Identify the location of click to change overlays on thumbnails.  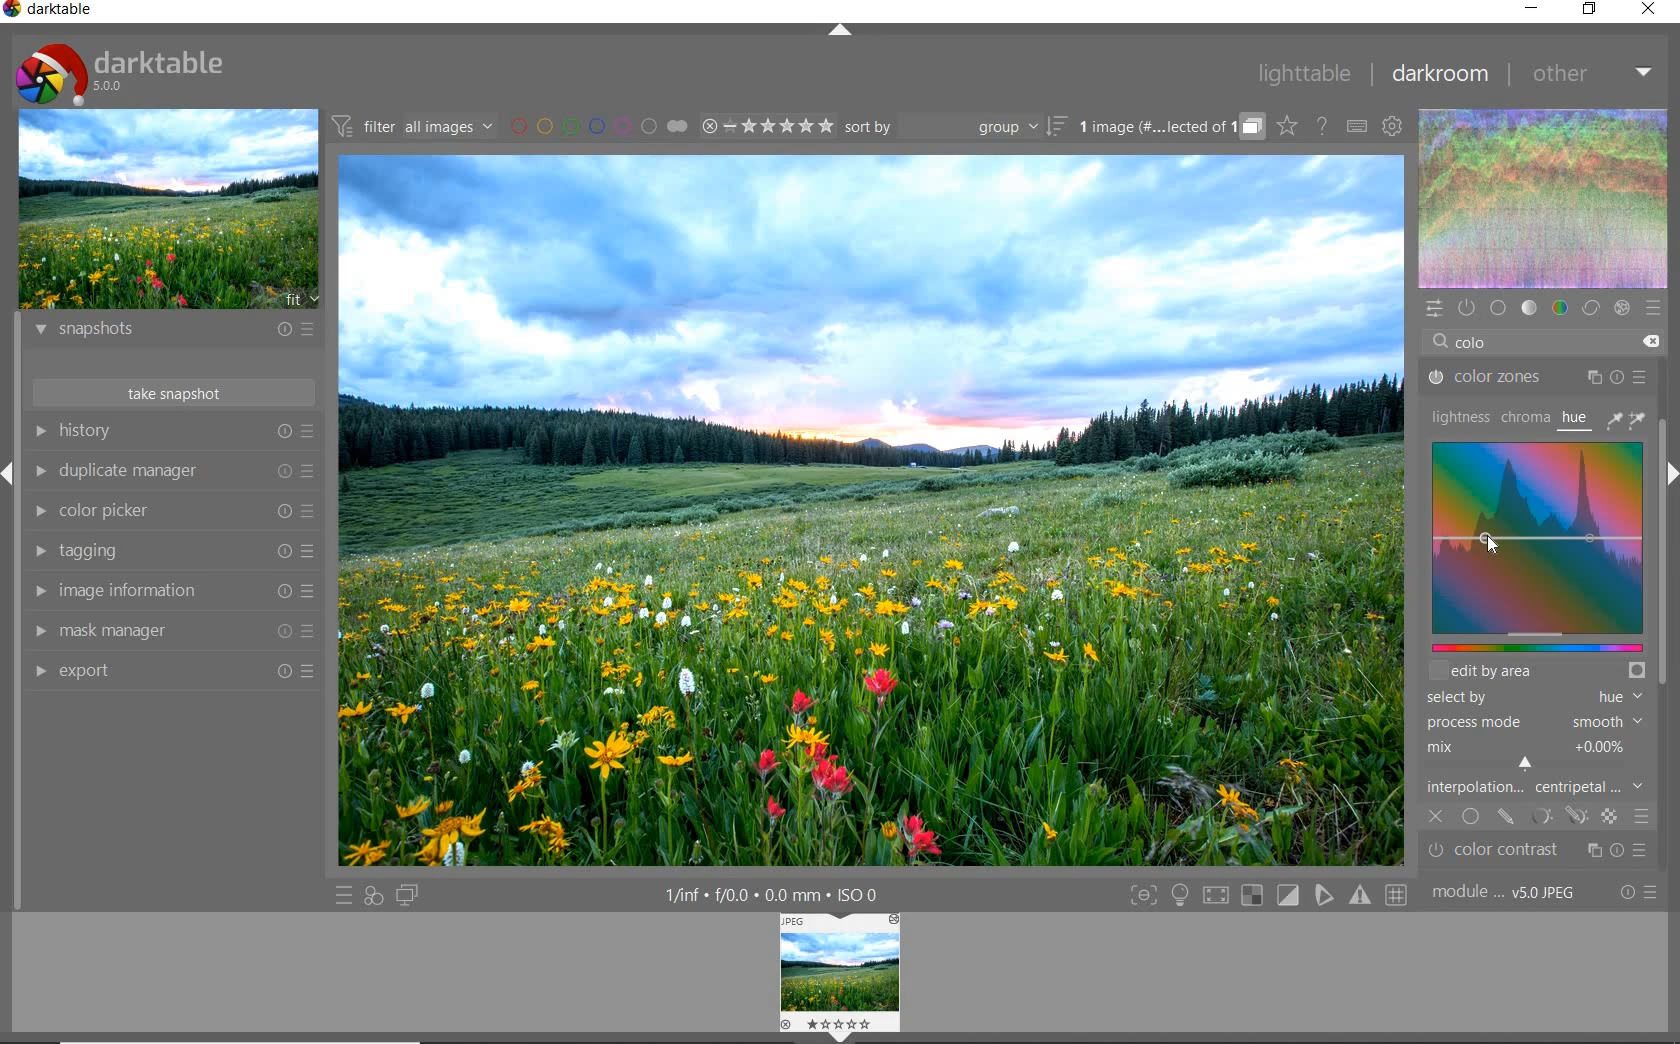
(1285, 125).